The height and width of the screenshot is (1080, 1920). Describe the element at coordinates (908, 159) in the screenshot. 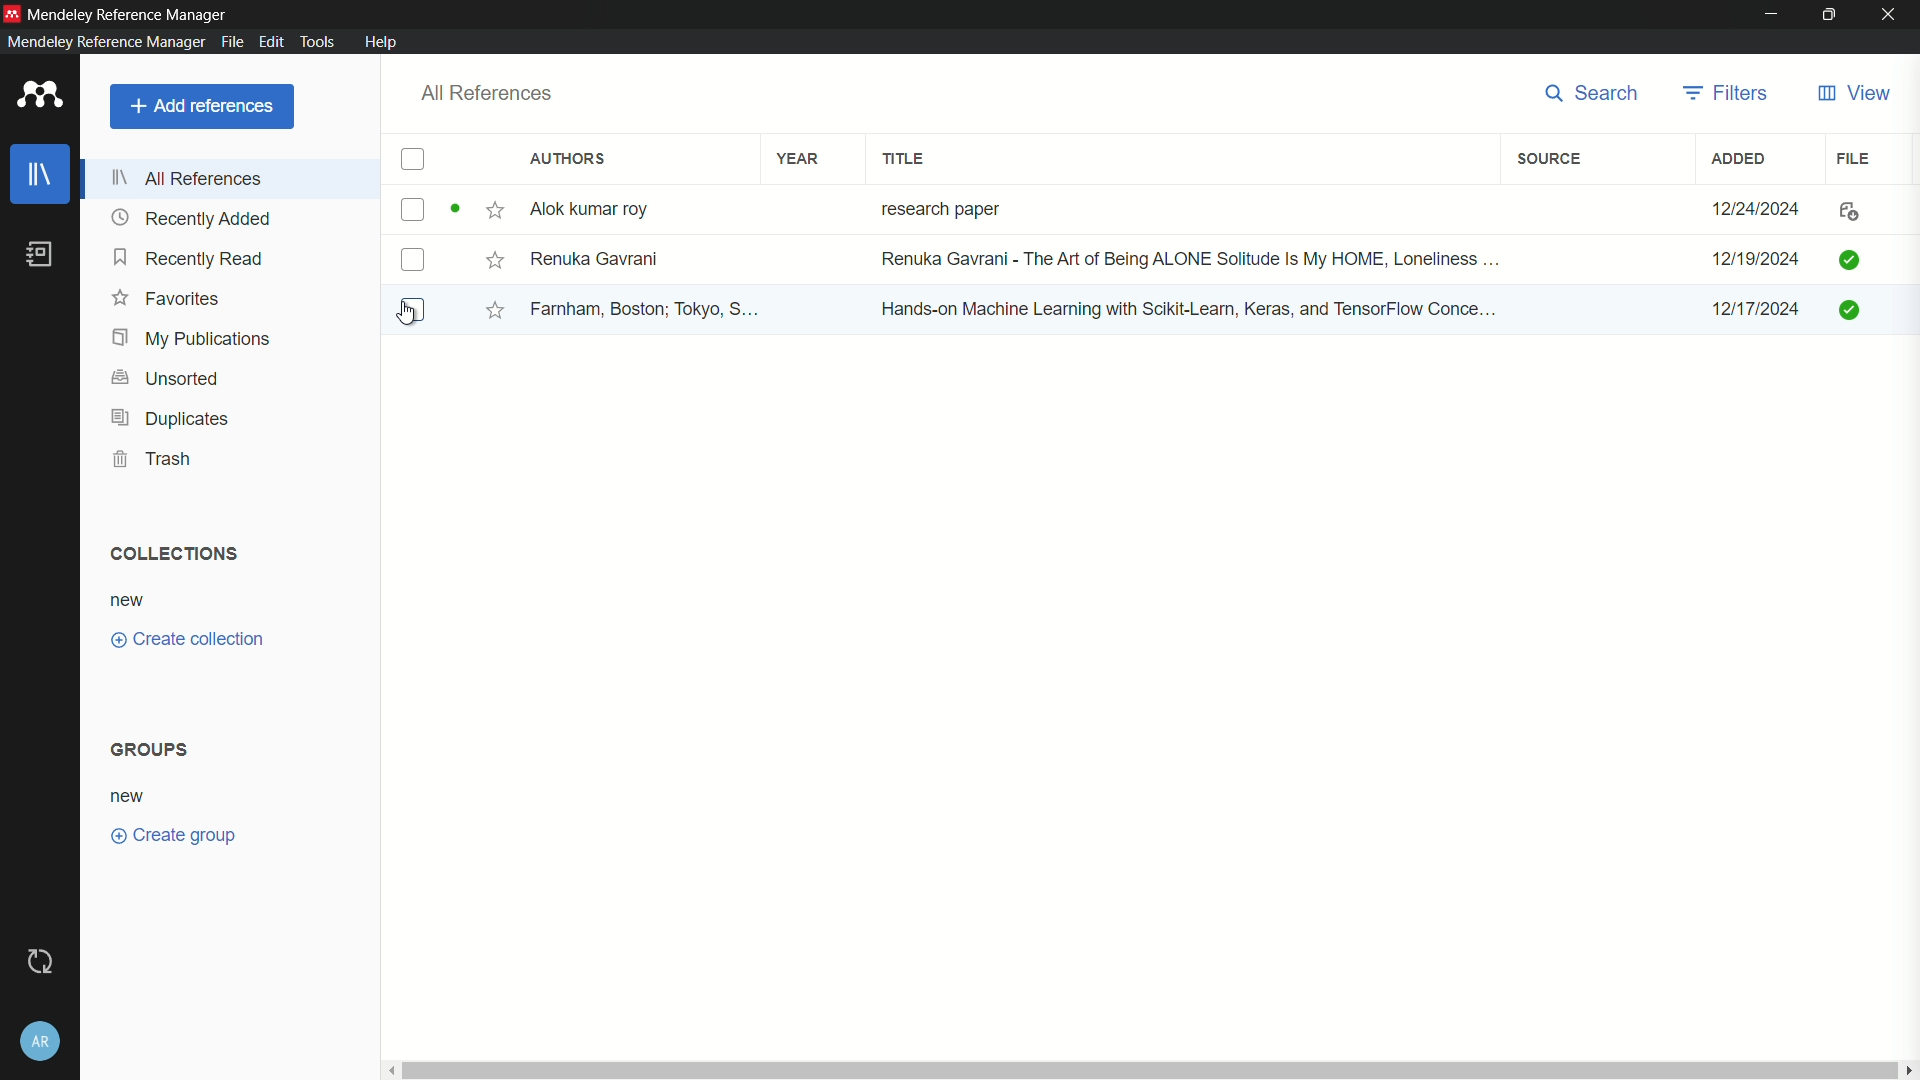

I see `title` at that location.